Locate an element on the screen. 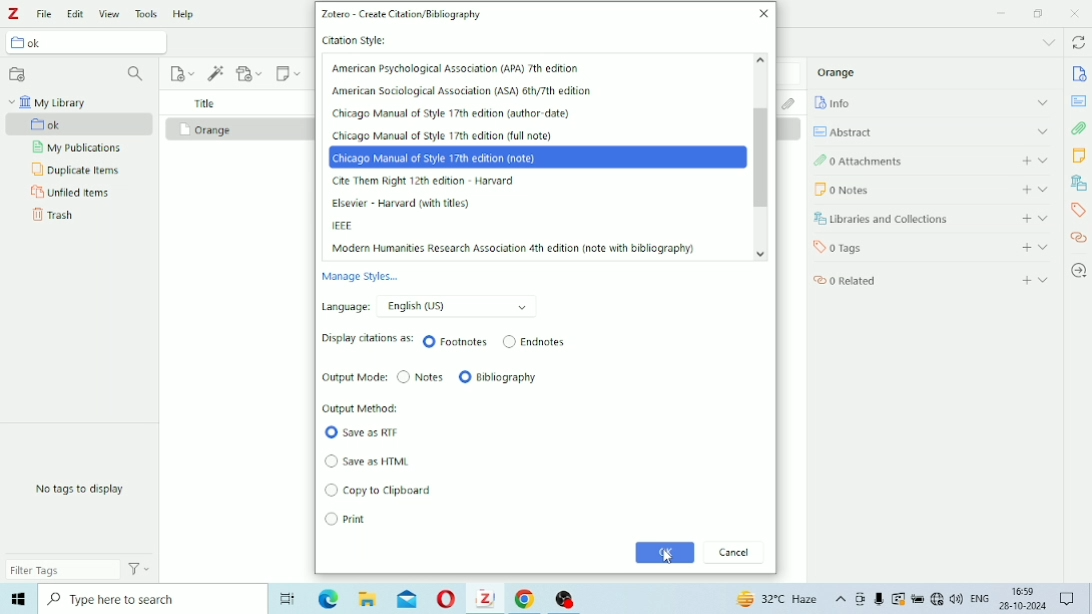  Abstract is located at coordinates (931, 131).